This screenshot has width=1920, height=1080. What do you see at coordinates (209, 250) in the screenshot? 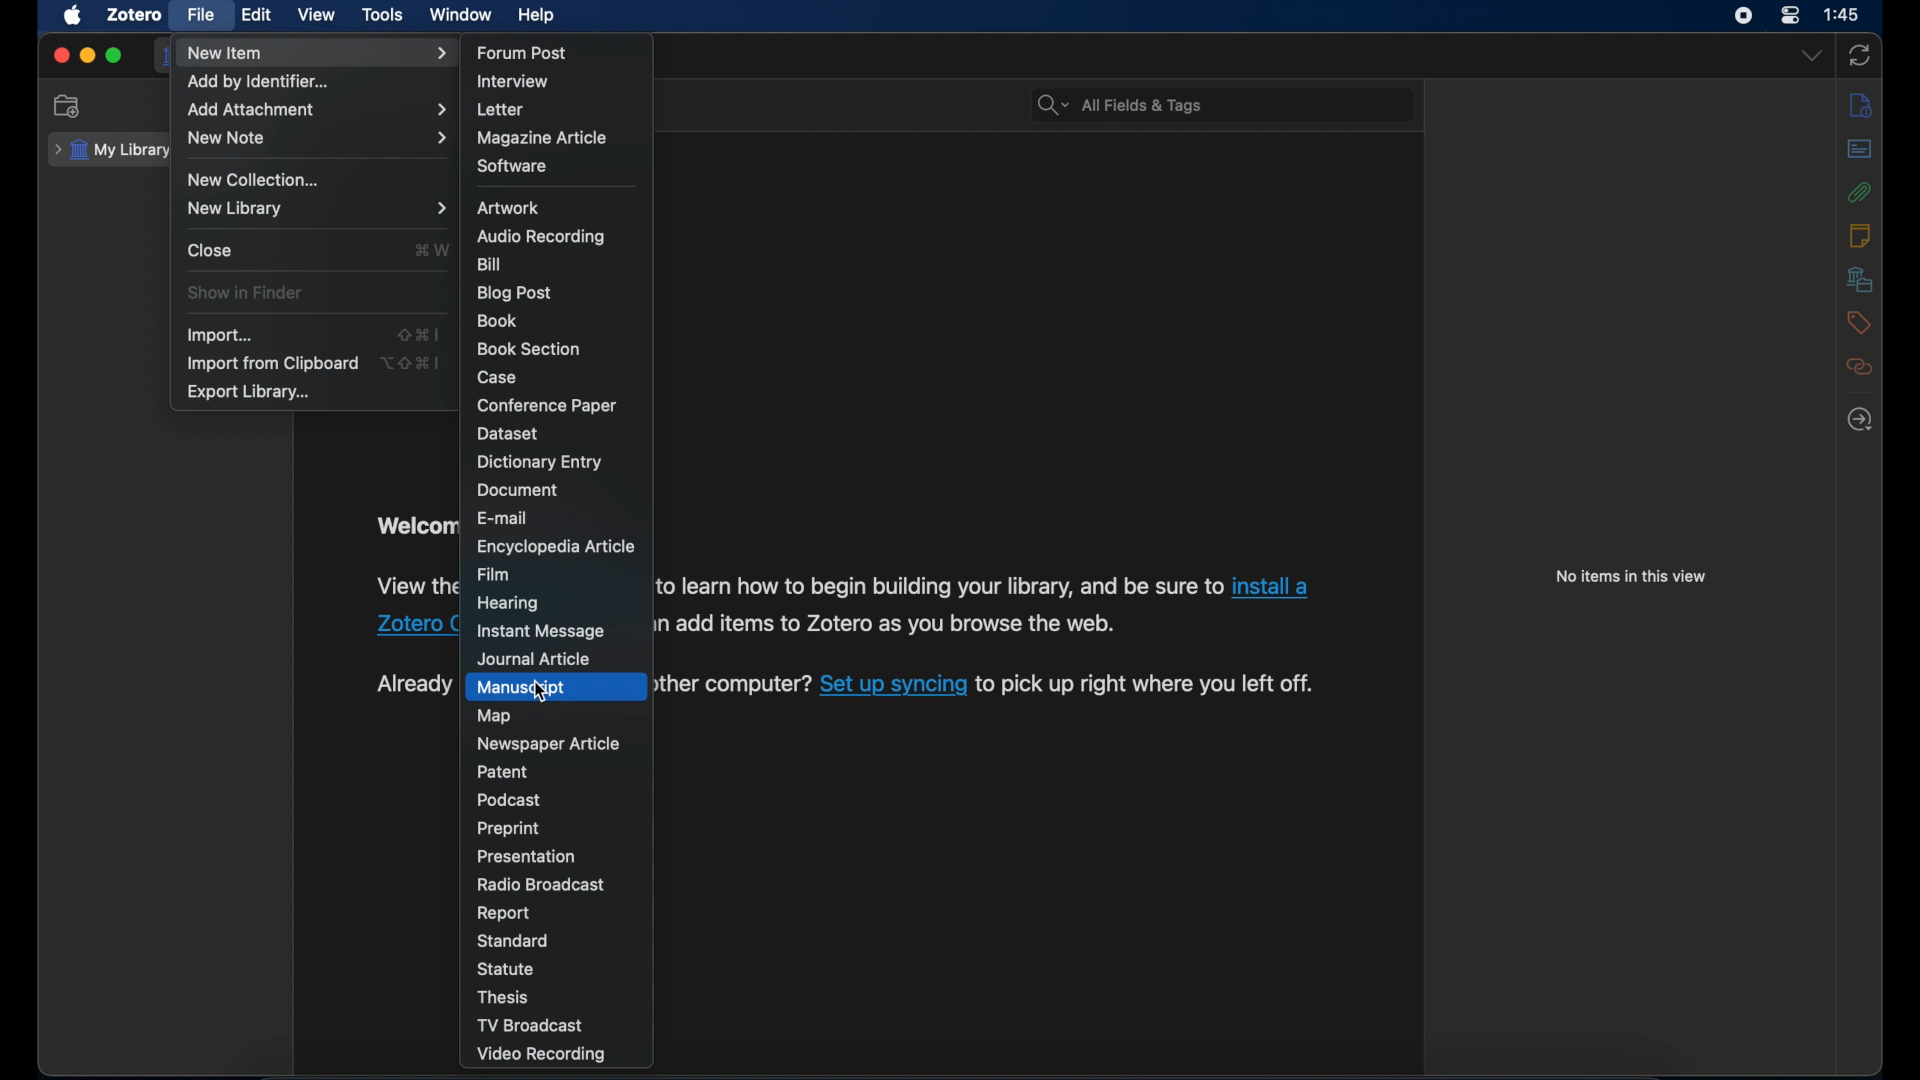
I see `close` at bounding box center [209, 250].